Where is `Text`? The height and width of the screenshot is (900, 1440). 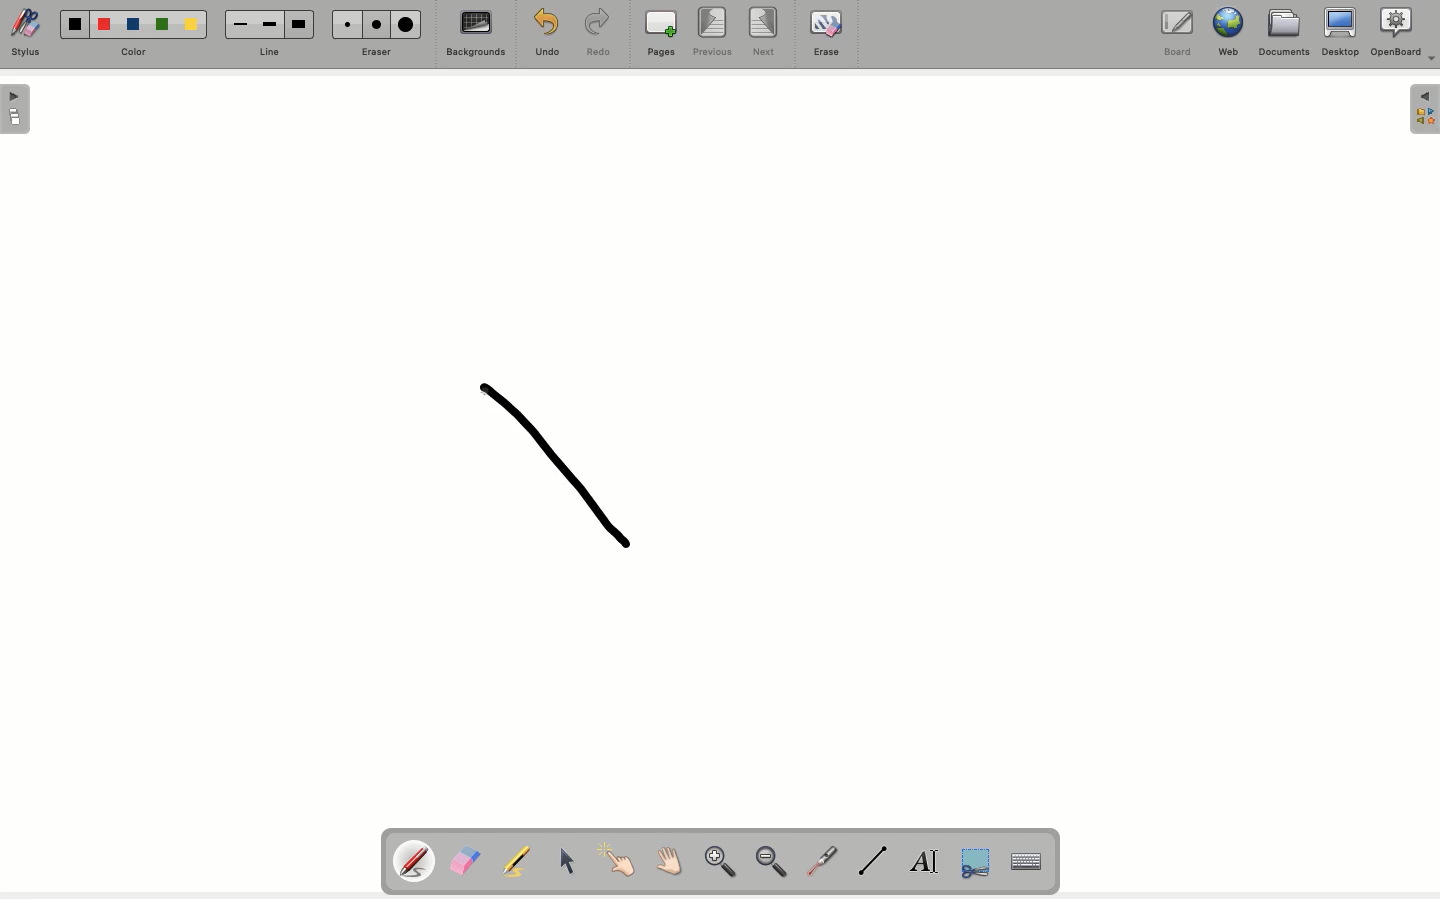 Text is located at coordinates (926, 861).